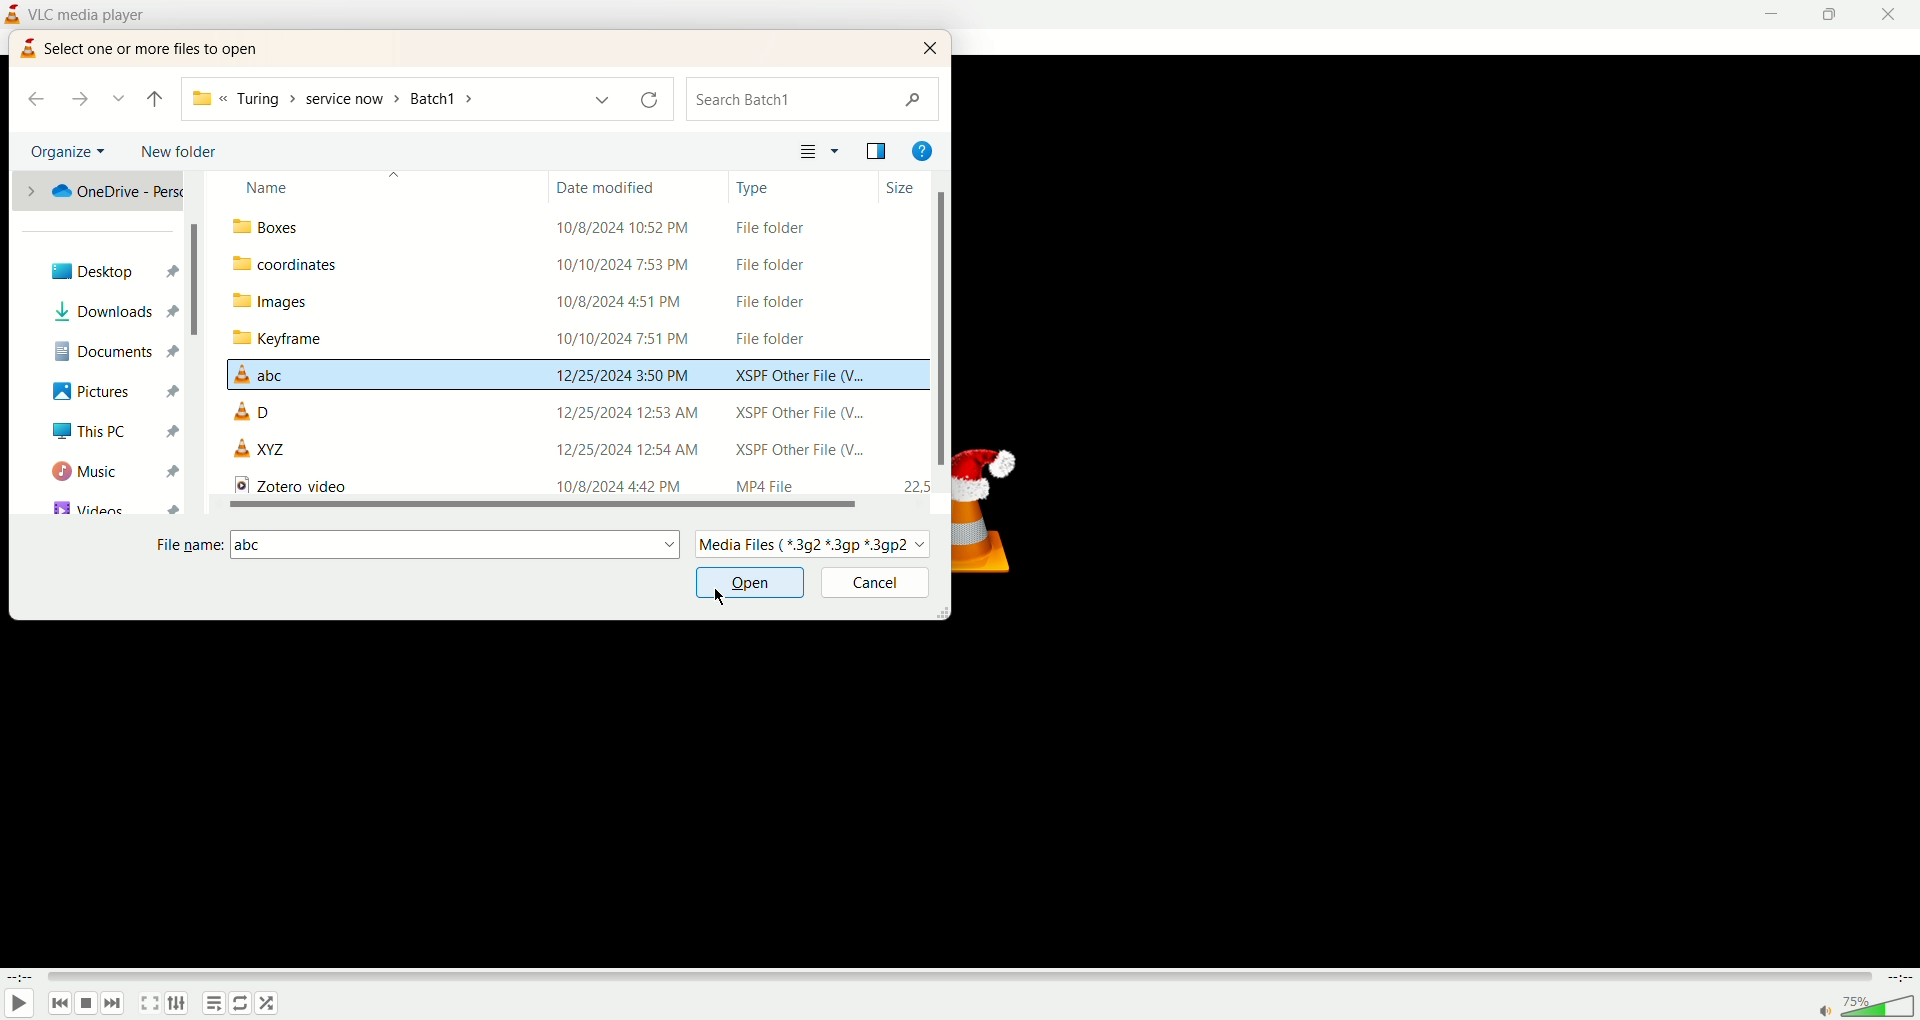 Image resolution: width=1920 pixels, height=1020 pixels. Describe the element at coordinates (241, 1003) in the screenshot. I see `shuffle` at that location.